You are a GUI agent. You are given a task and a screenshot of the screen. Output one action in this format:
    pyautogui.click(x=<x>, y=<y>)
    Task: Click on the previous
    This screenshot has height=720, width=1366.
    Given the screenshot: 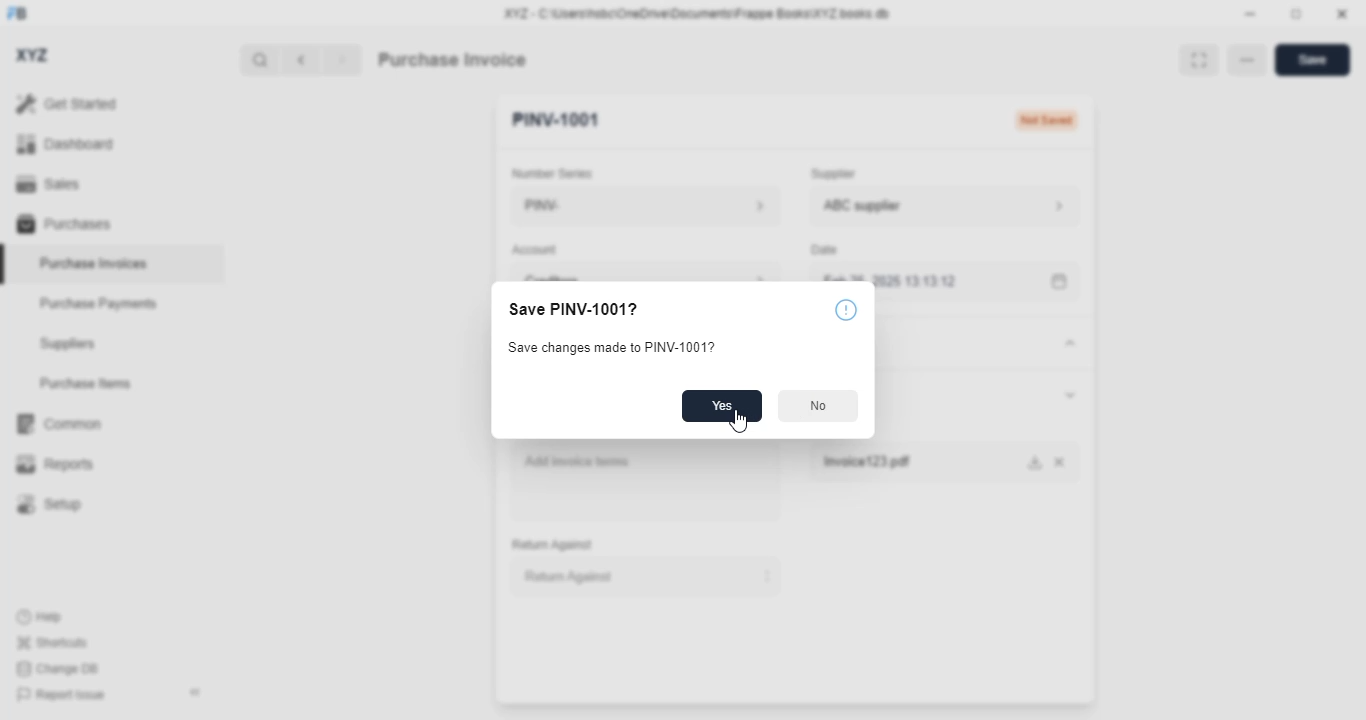 What is the action you would take?
    pyautogui.click(x=301, y=60)
    